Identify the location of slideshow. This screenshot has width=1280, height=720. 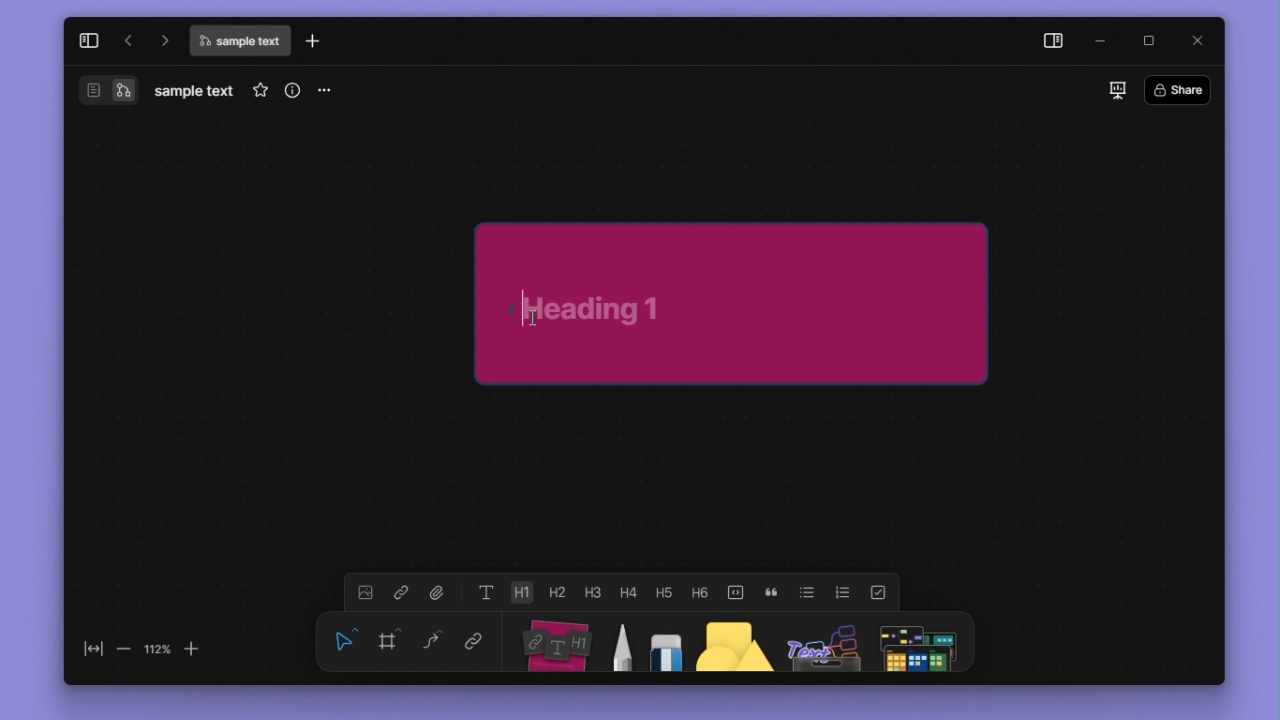
(1118, 90).